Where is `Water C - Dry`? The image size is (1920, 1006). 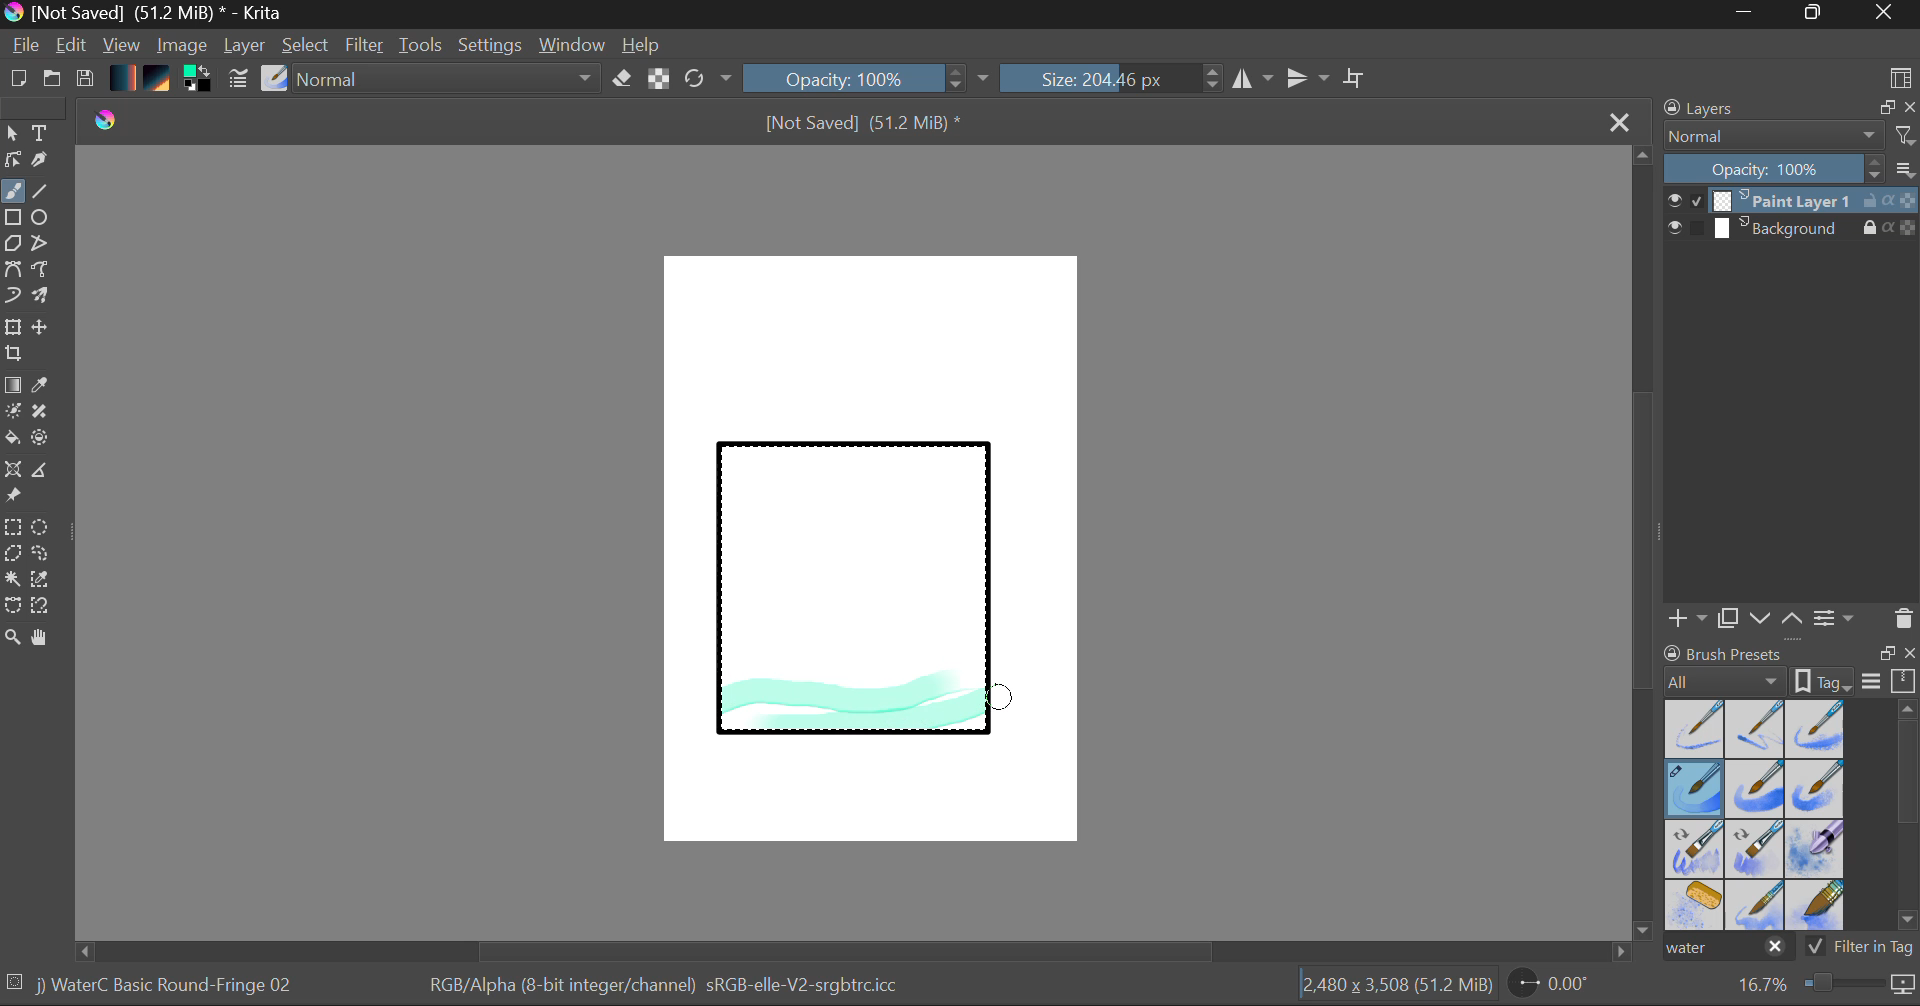 Water C - Dry is located at coordinates (1696, 727).